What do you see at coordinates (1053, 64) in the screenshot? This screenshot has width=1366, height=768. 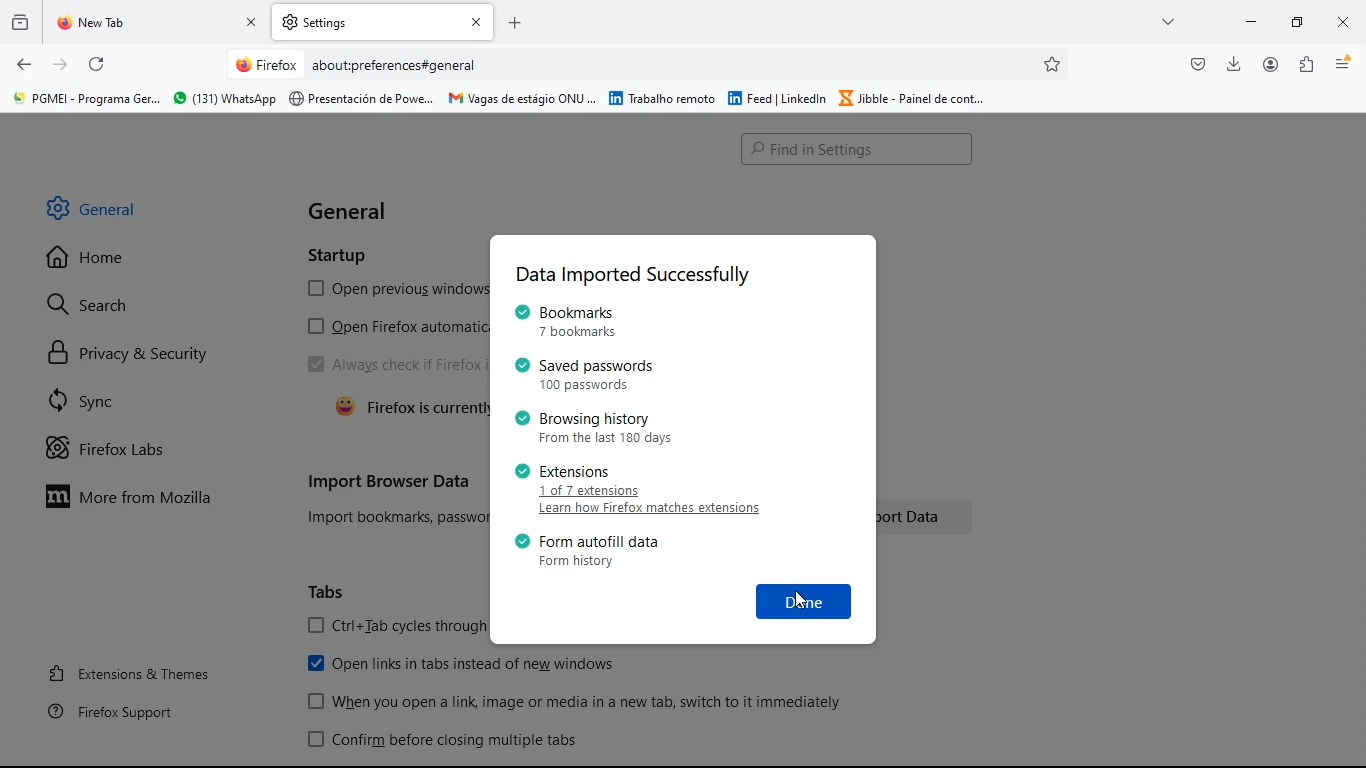 I see `favorites` at bounding box center [1053, 64].